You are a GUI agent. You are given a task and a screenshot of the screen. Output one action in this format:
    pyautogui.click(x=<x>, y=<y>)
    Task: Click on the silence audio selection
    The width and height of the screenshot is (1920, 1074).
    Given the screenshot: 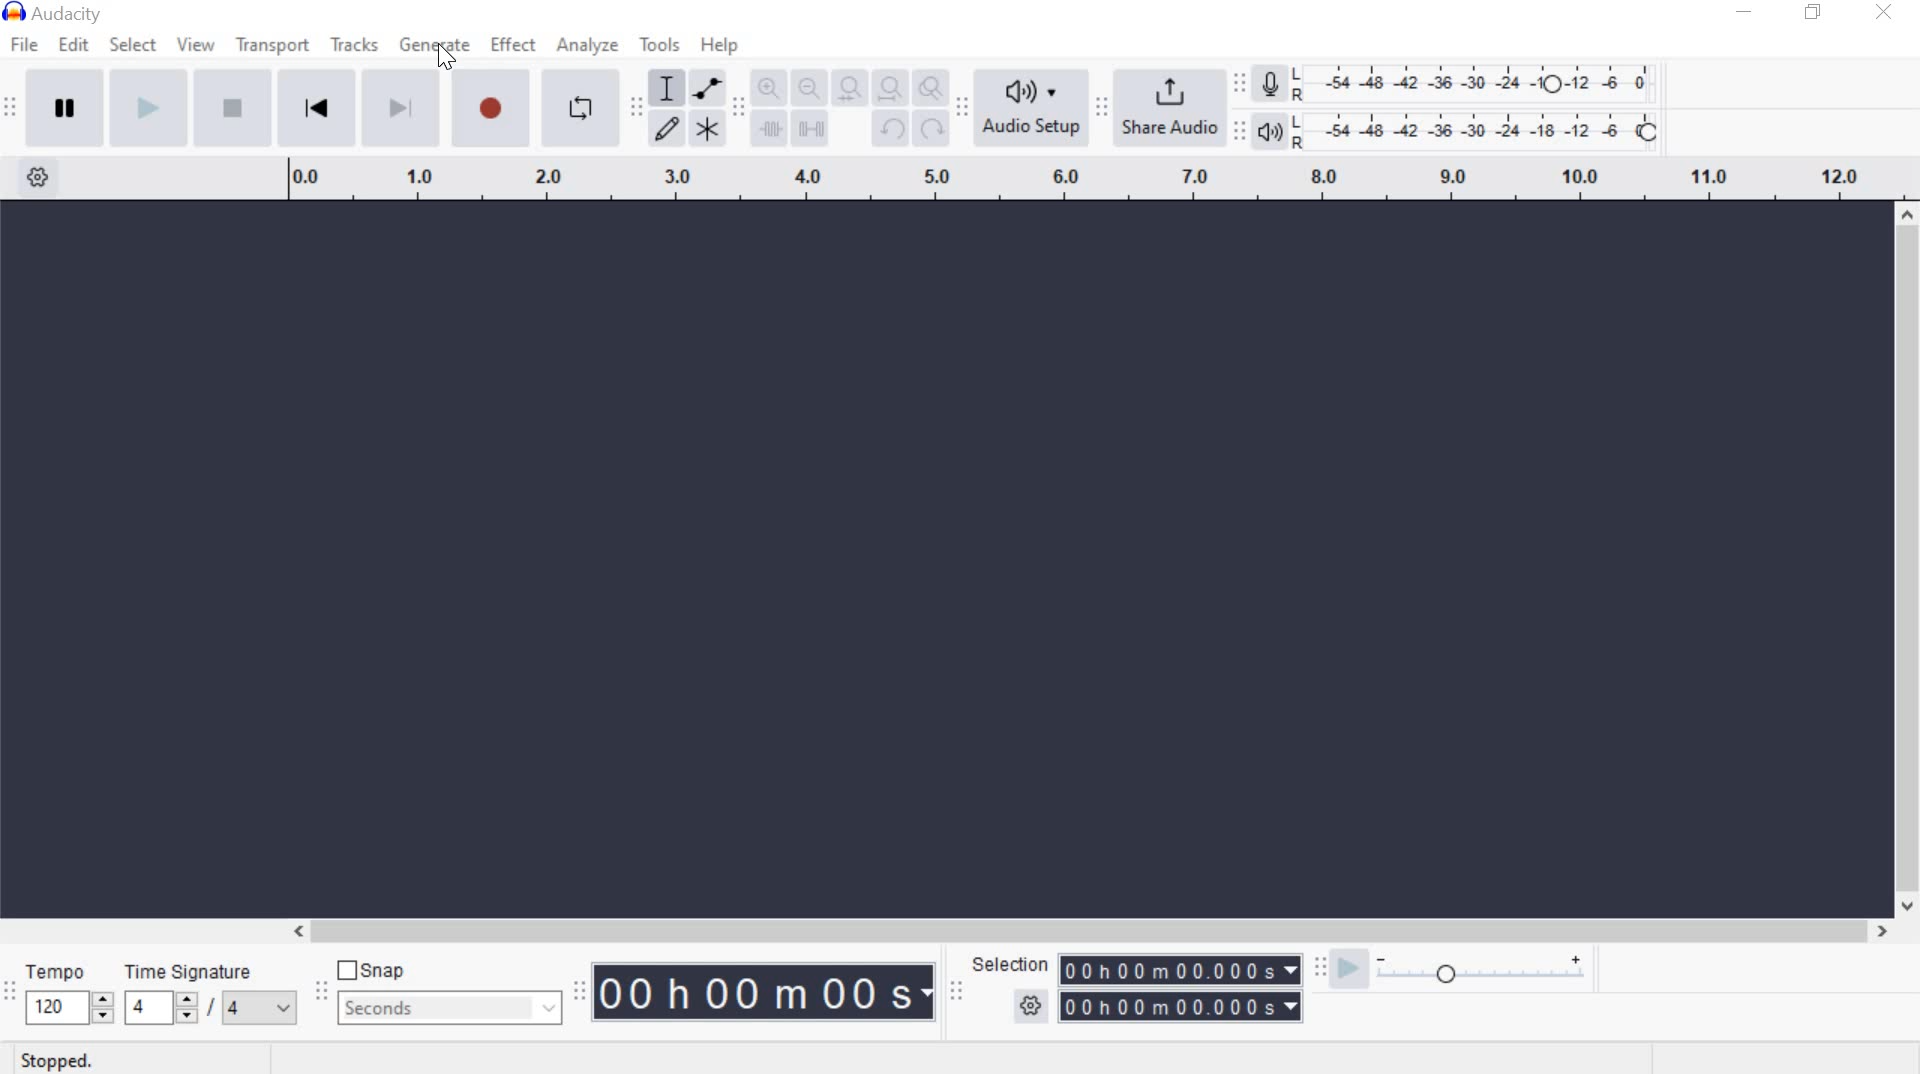 What is the action you would take?
    pyautogui.click(x=809, y=129)
    